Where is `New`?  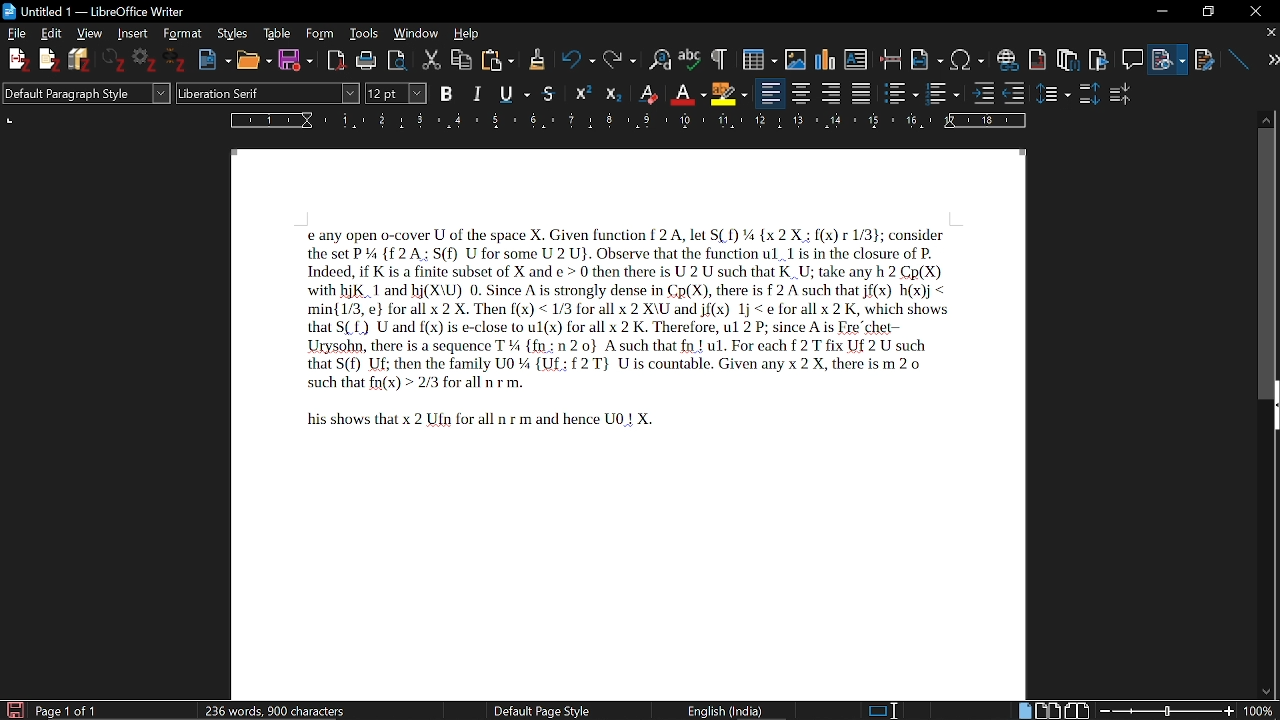
New is located at coordinates (214, 58).